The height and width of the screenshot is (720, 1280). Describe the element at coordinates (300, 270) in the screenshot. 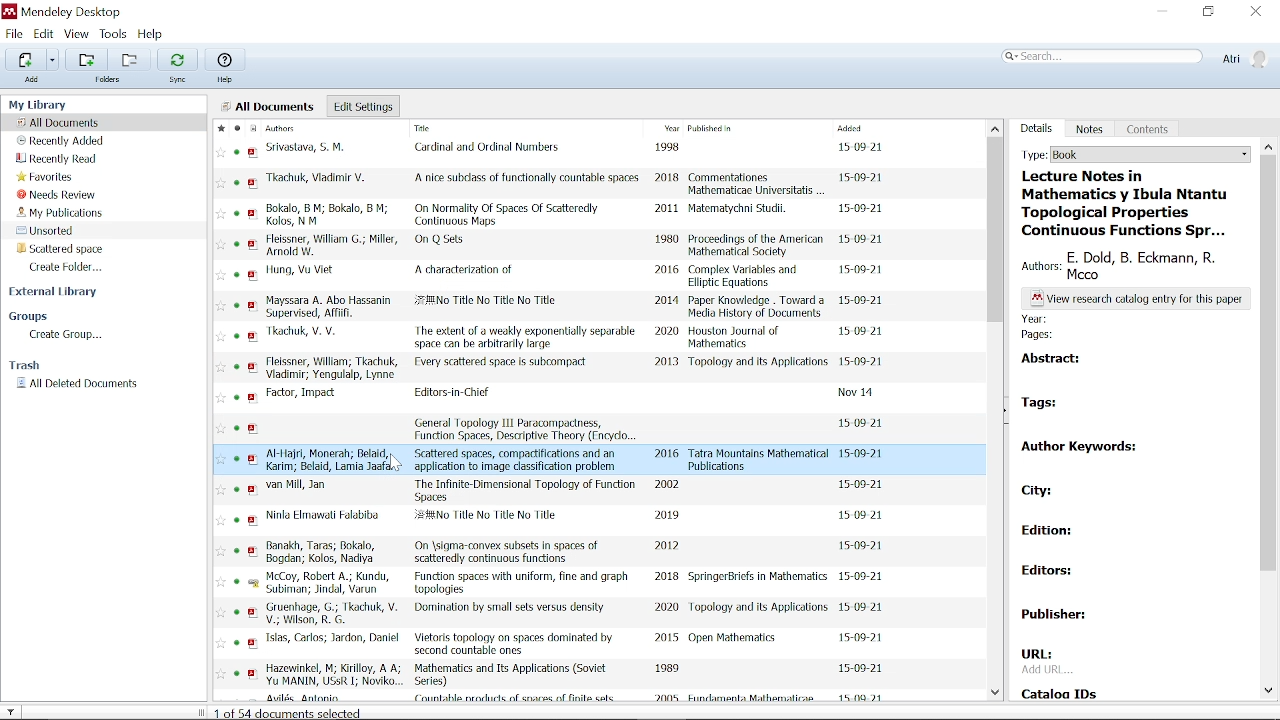

I see `authors` at that location.